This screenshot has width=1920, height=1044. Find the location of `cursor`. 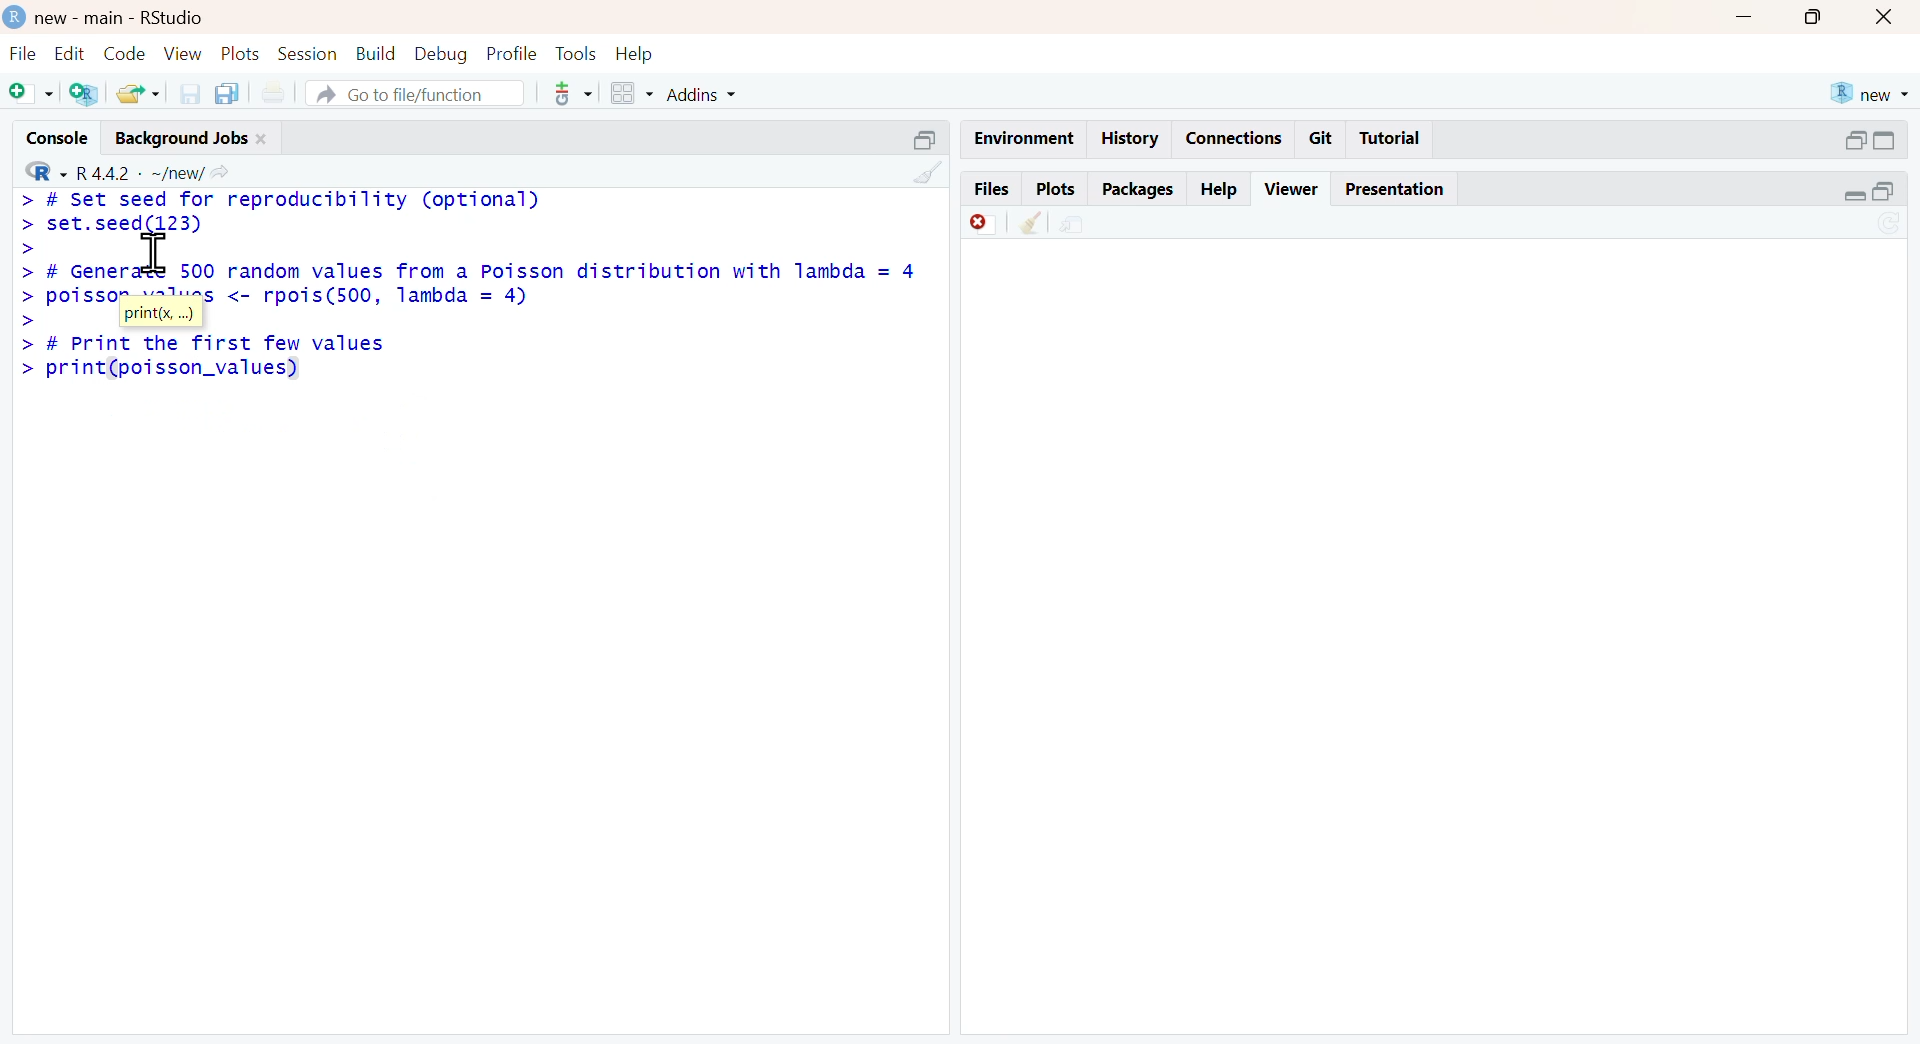

cursor is located at coordinates (156, 253).